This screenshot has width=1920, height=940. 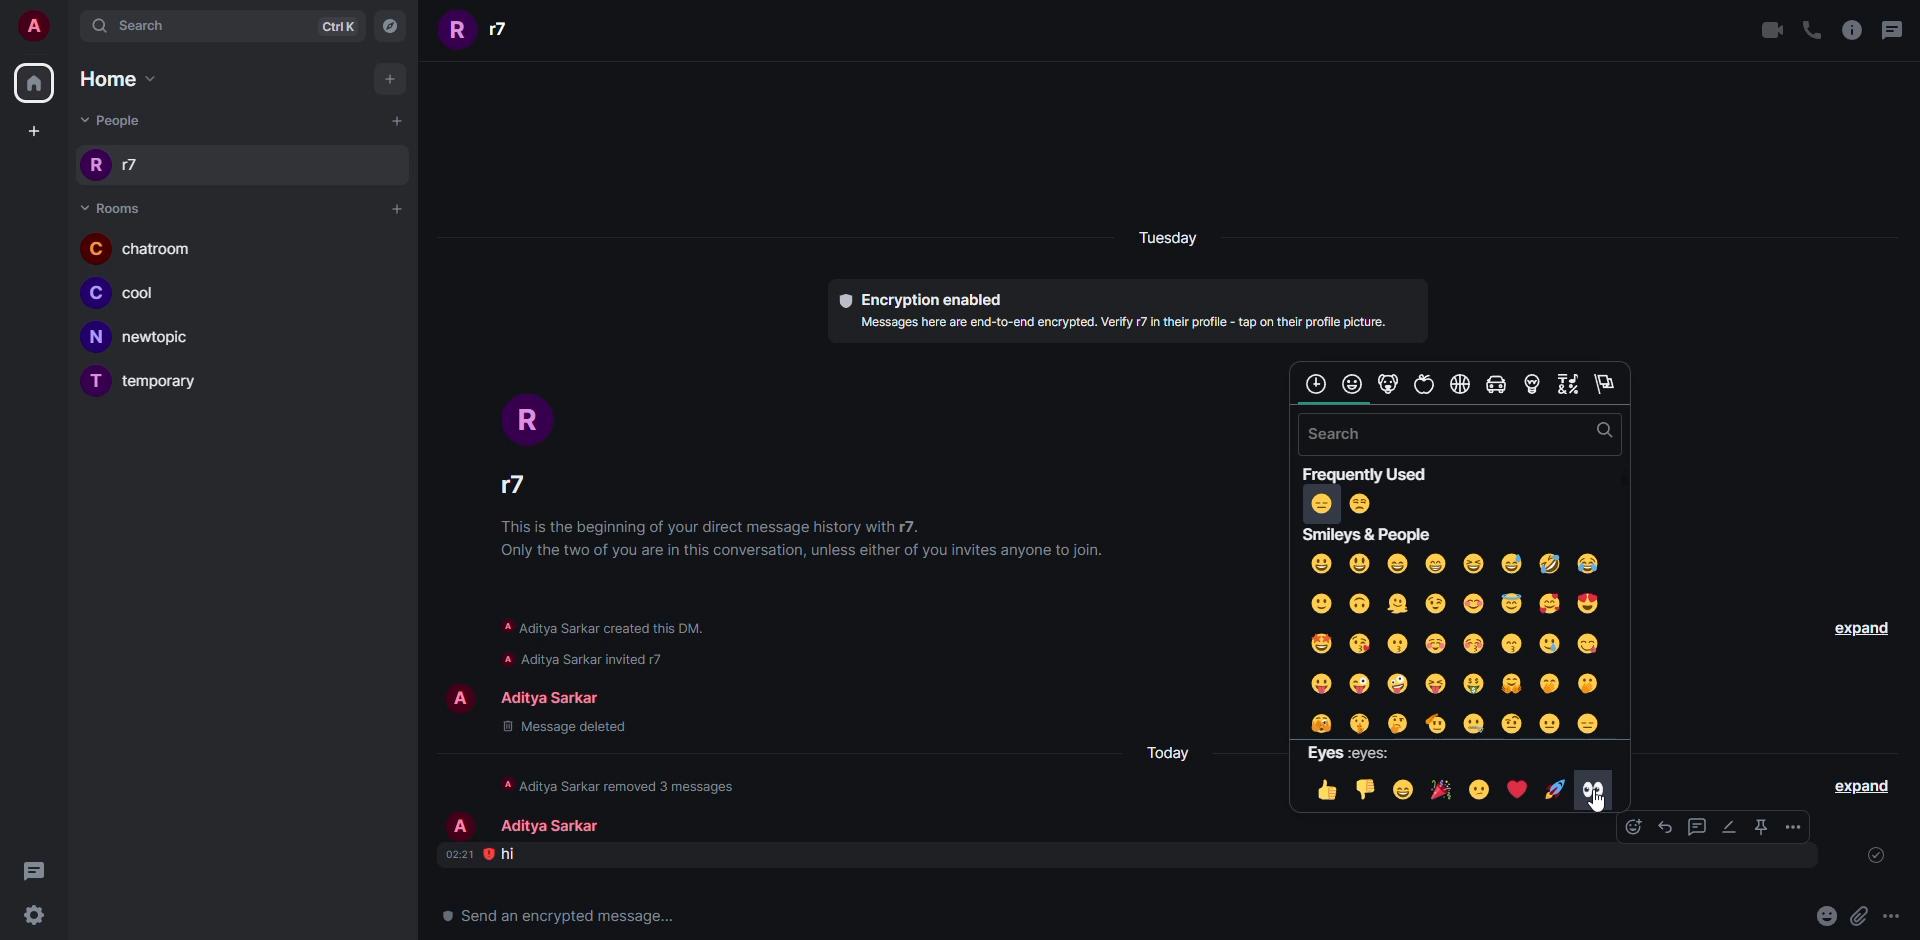 What do you see at coordinates (1880, 857) in the screenshot?
I see `sent` at bounding box center [1880, 857].